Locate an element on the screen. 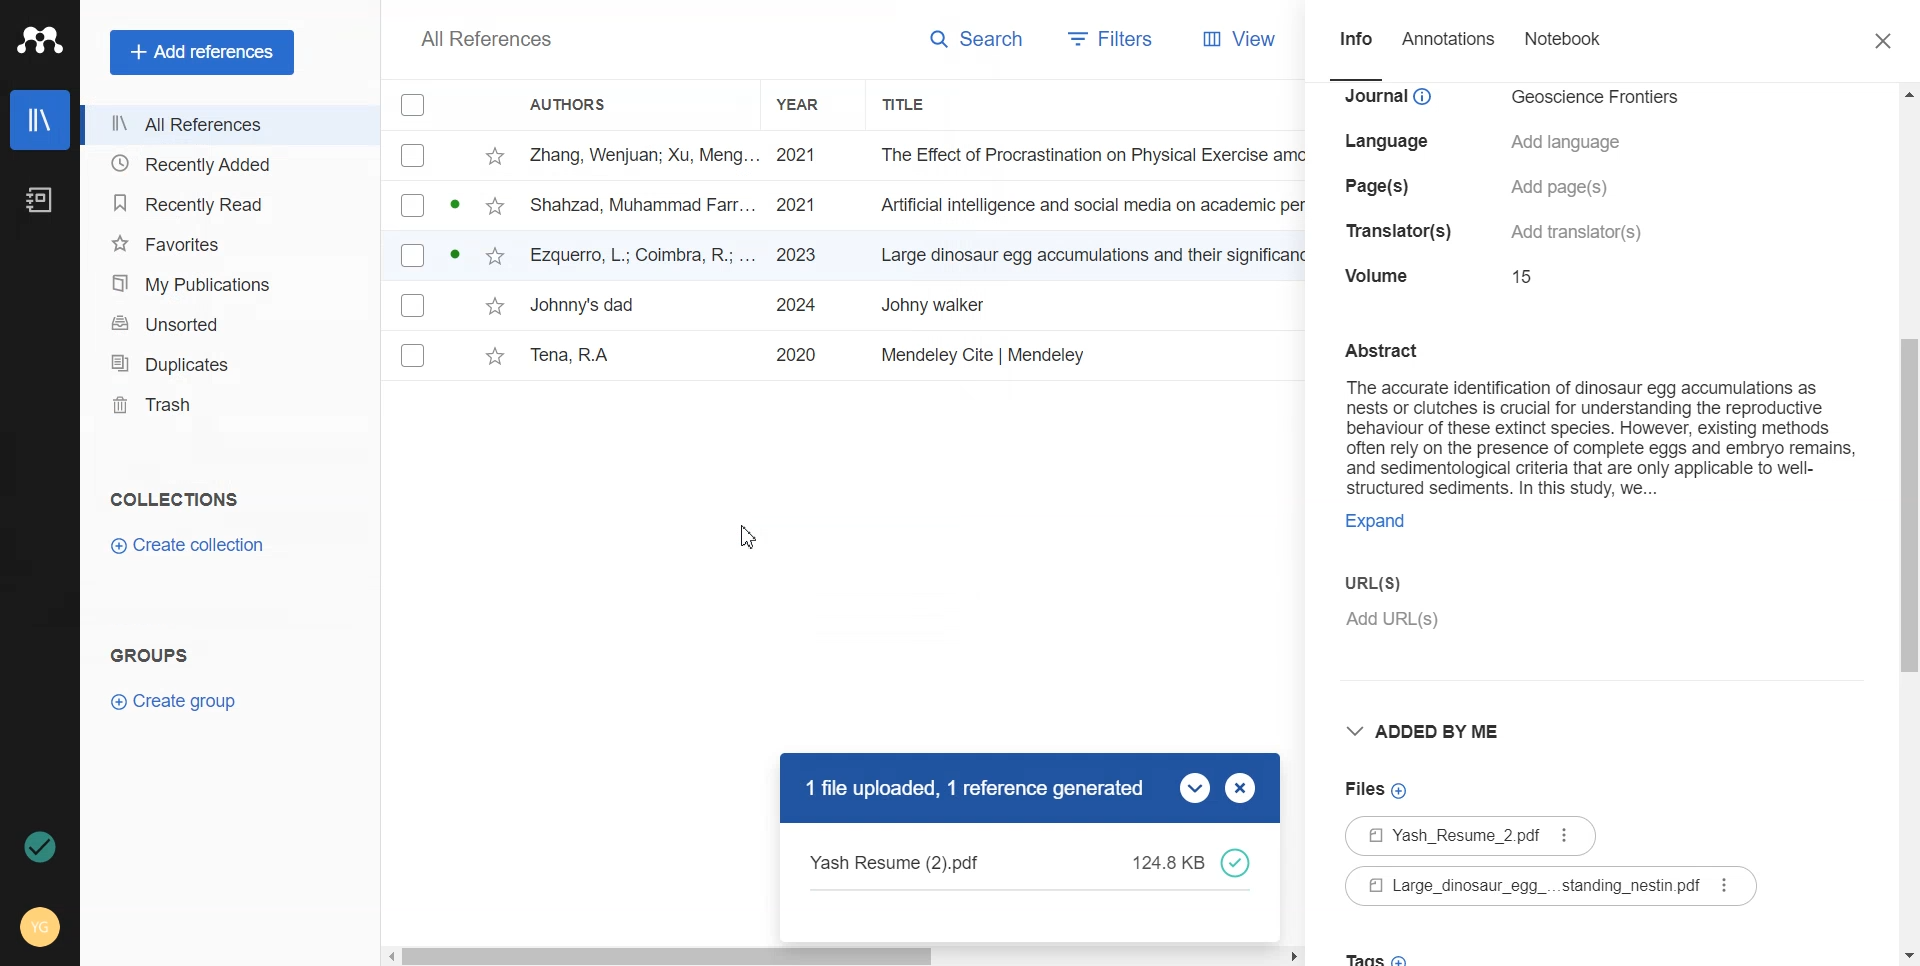  Close is located at coordinates (1242, 788).